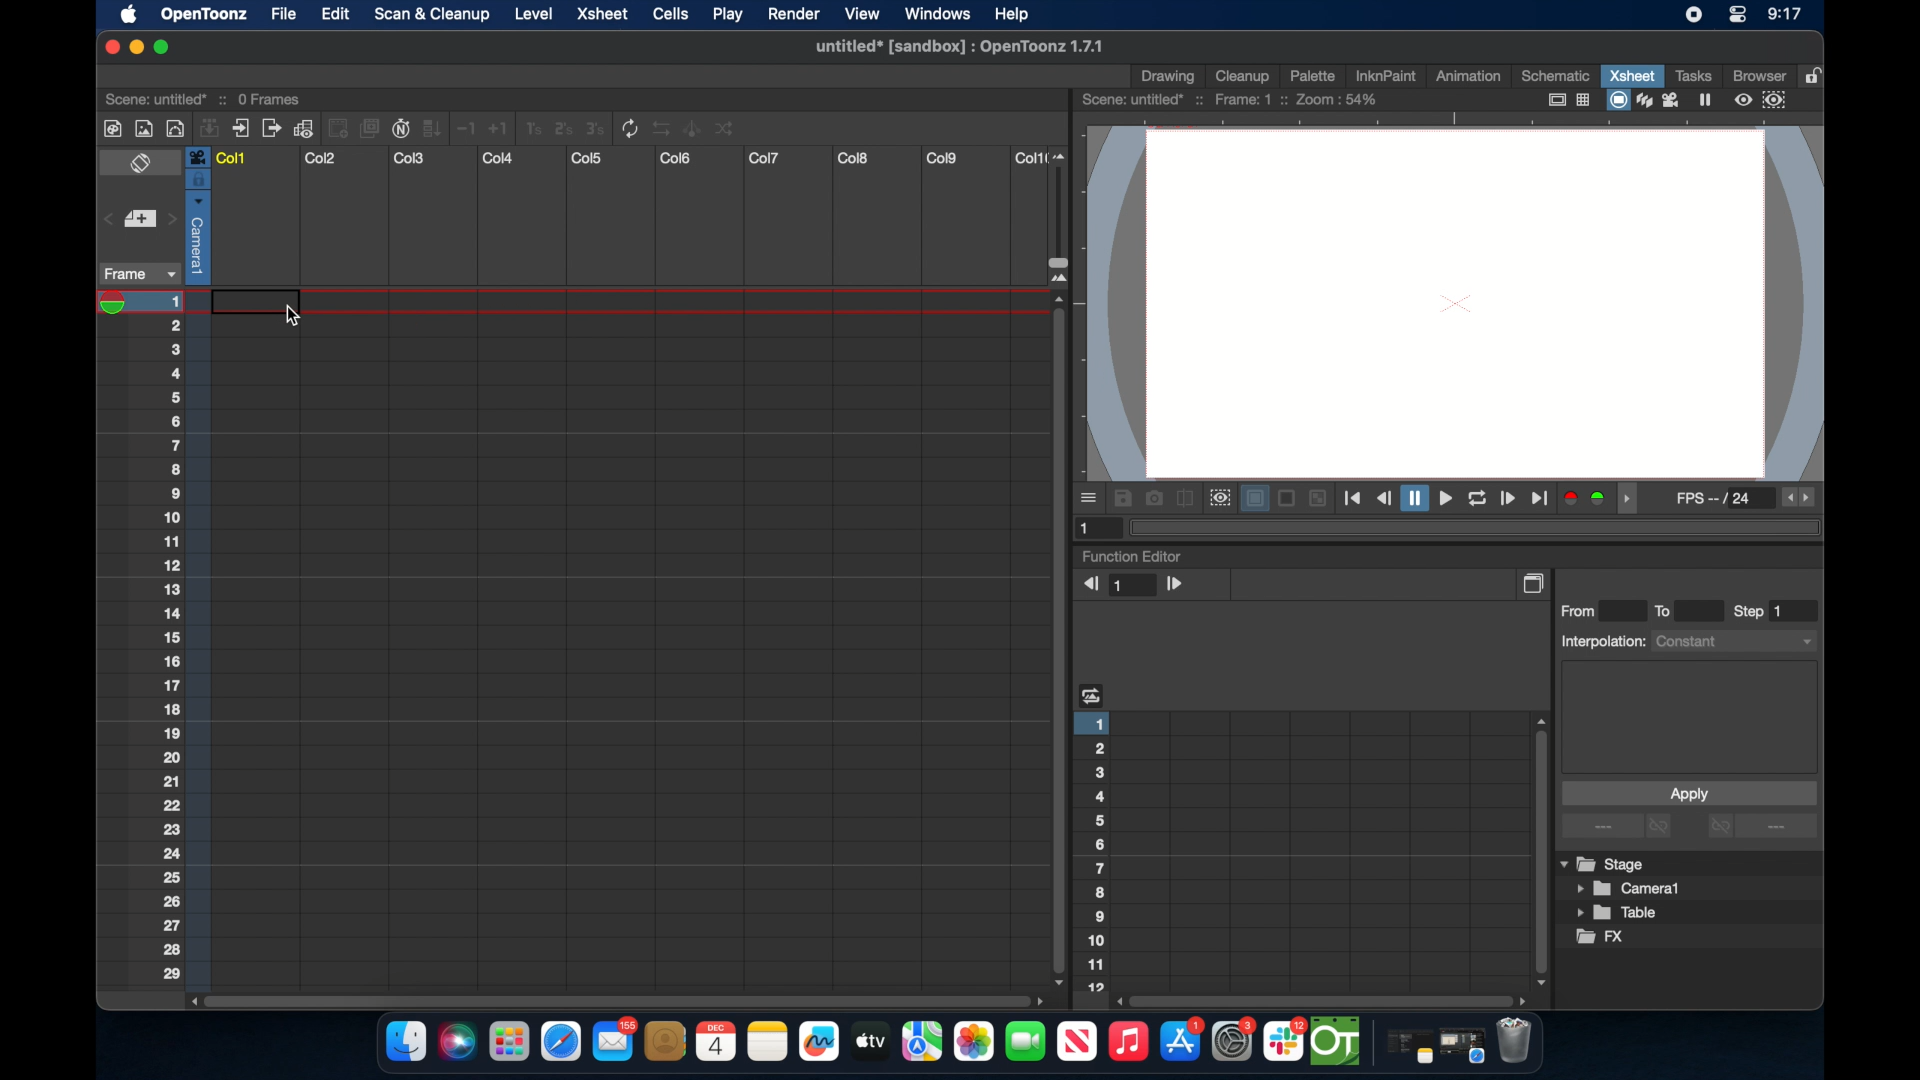 This screenshot has width=1920, height=1080. Describe the element at coordinates (1514, 1043) in the screenshot. I see `trash` at that location.